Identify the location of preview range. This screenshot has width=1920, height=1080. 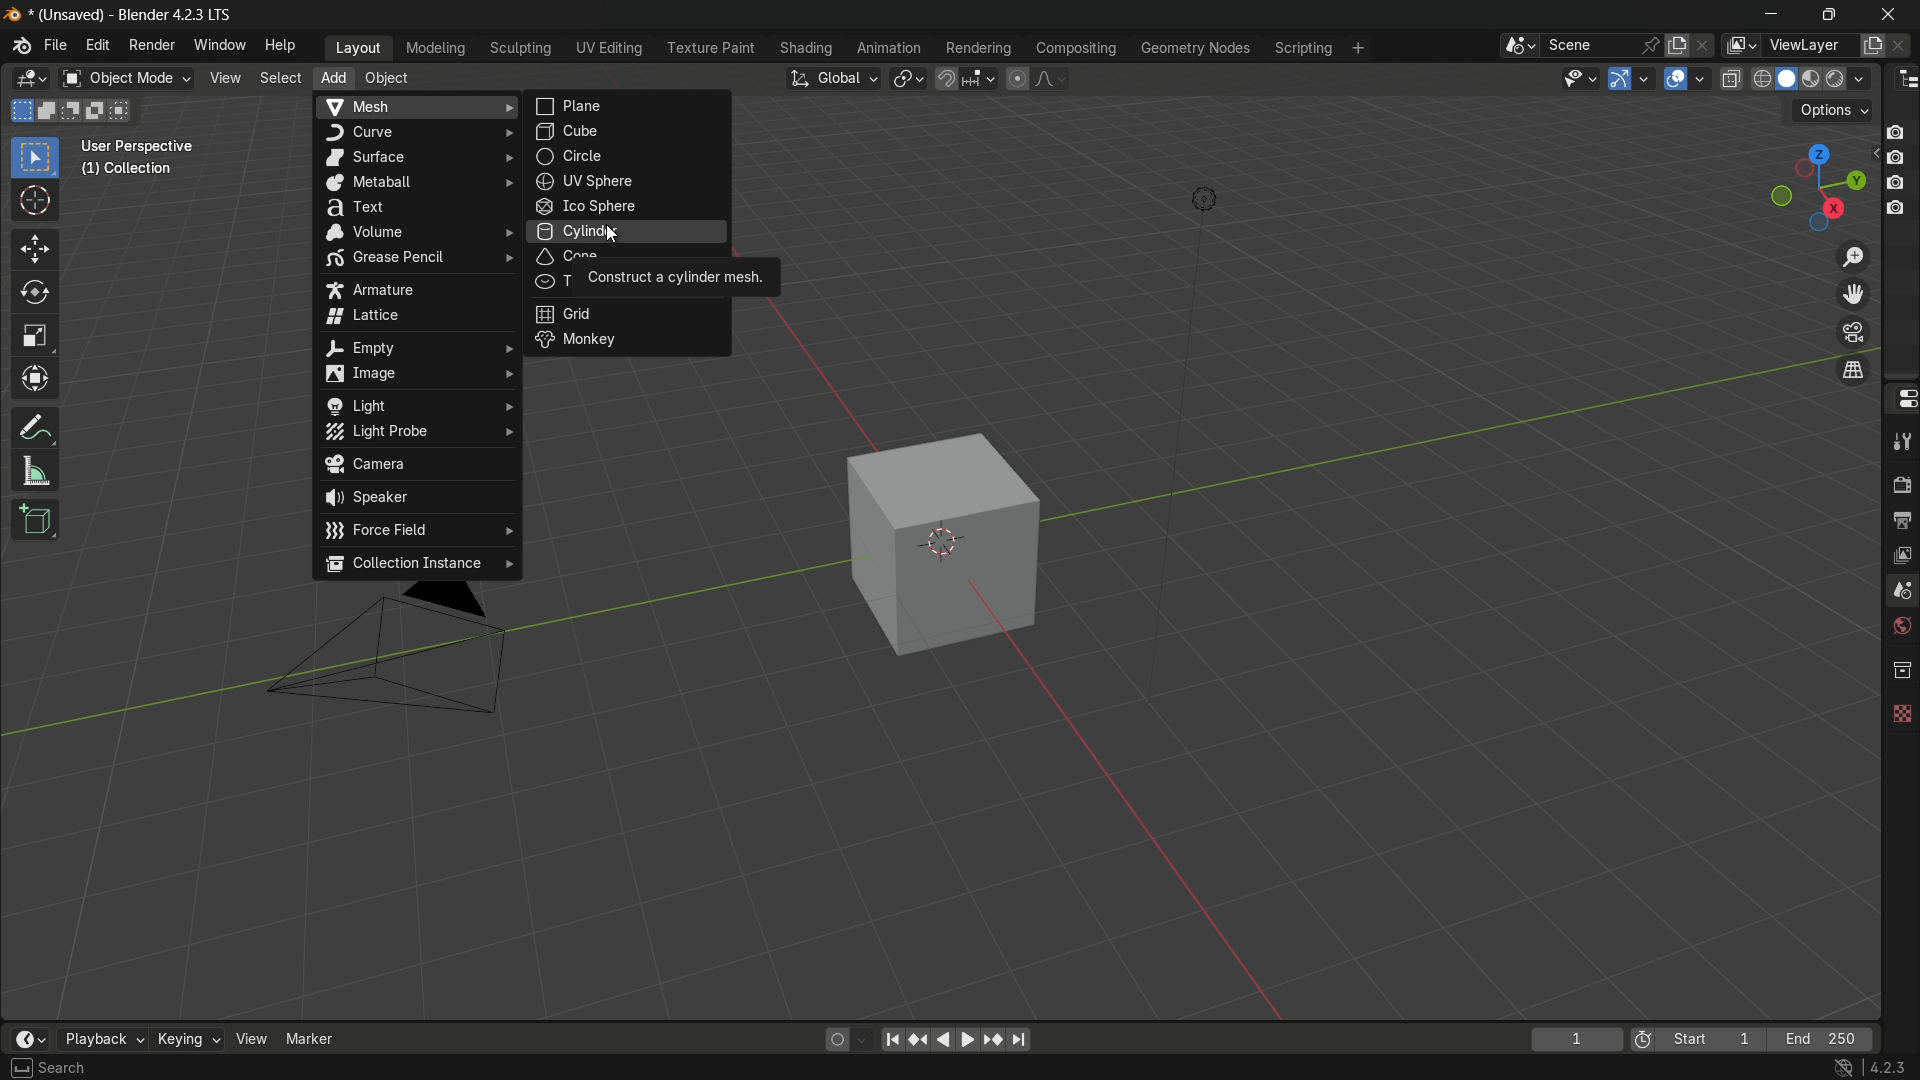
(1643, 1038).